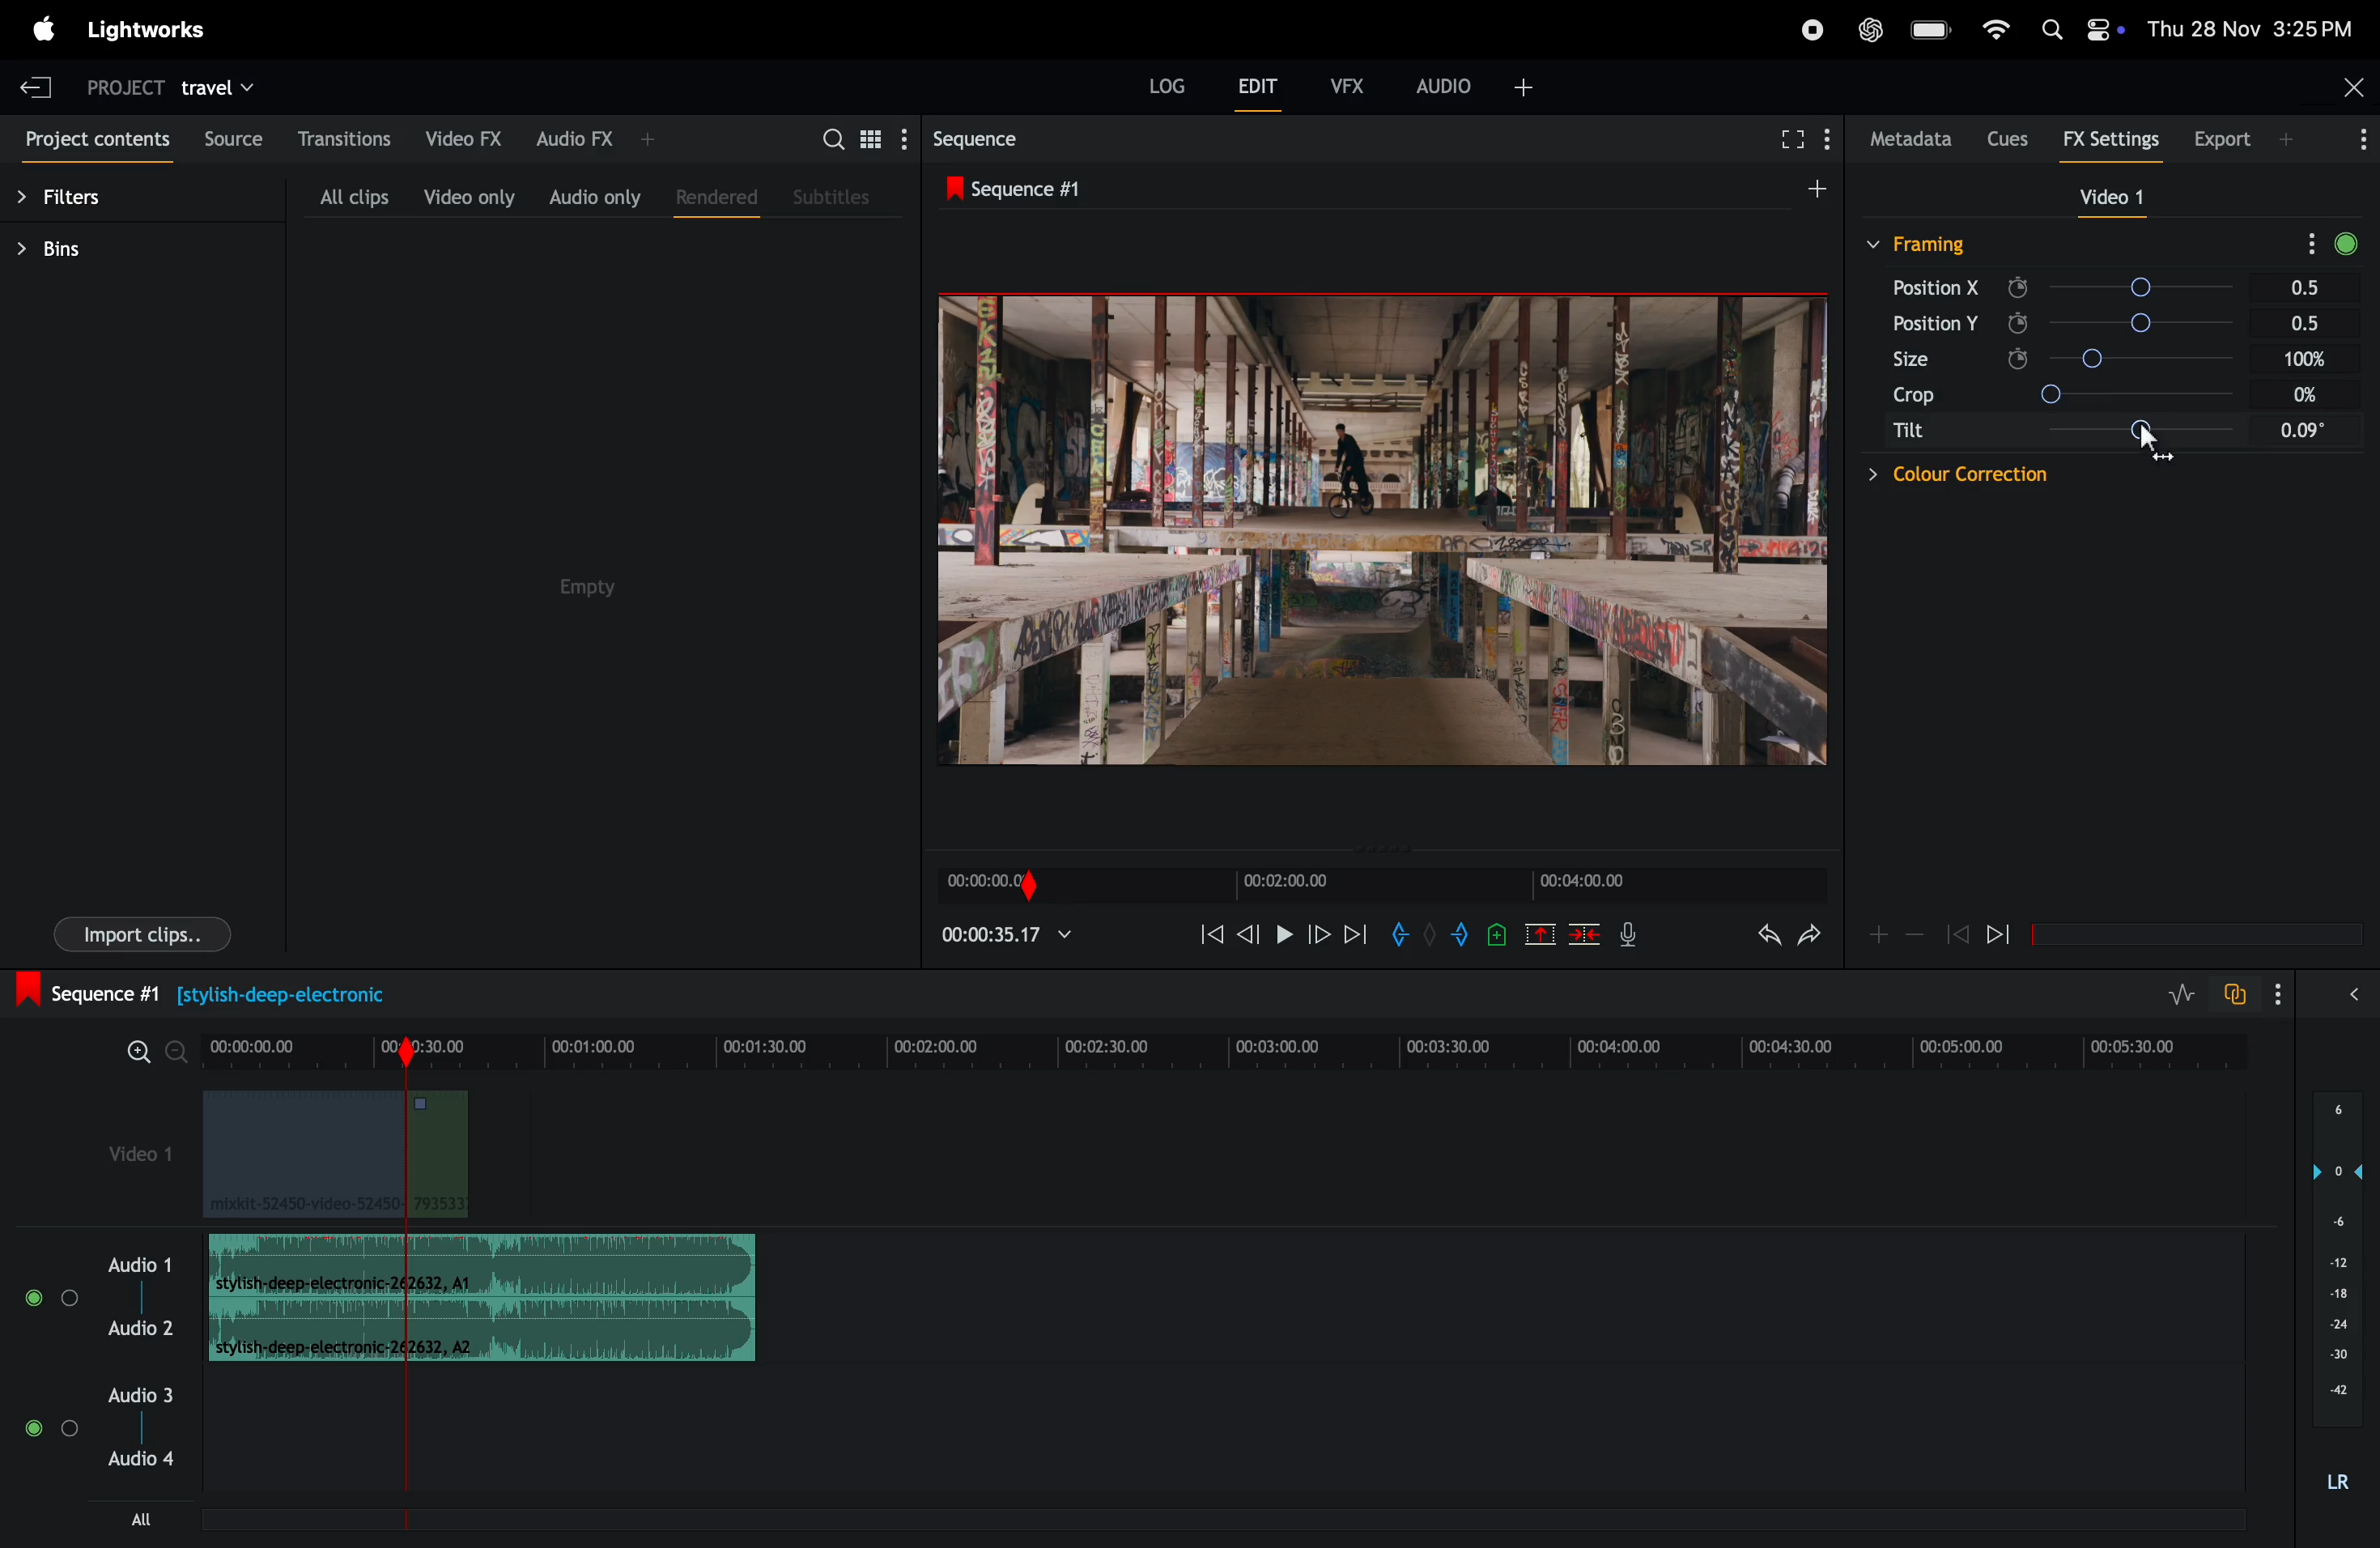 The image size is (2380, 1548). What do you see at coordinates (1945, 291) in the screenshot?
I see `position X` at bounding box center [1945, 291].